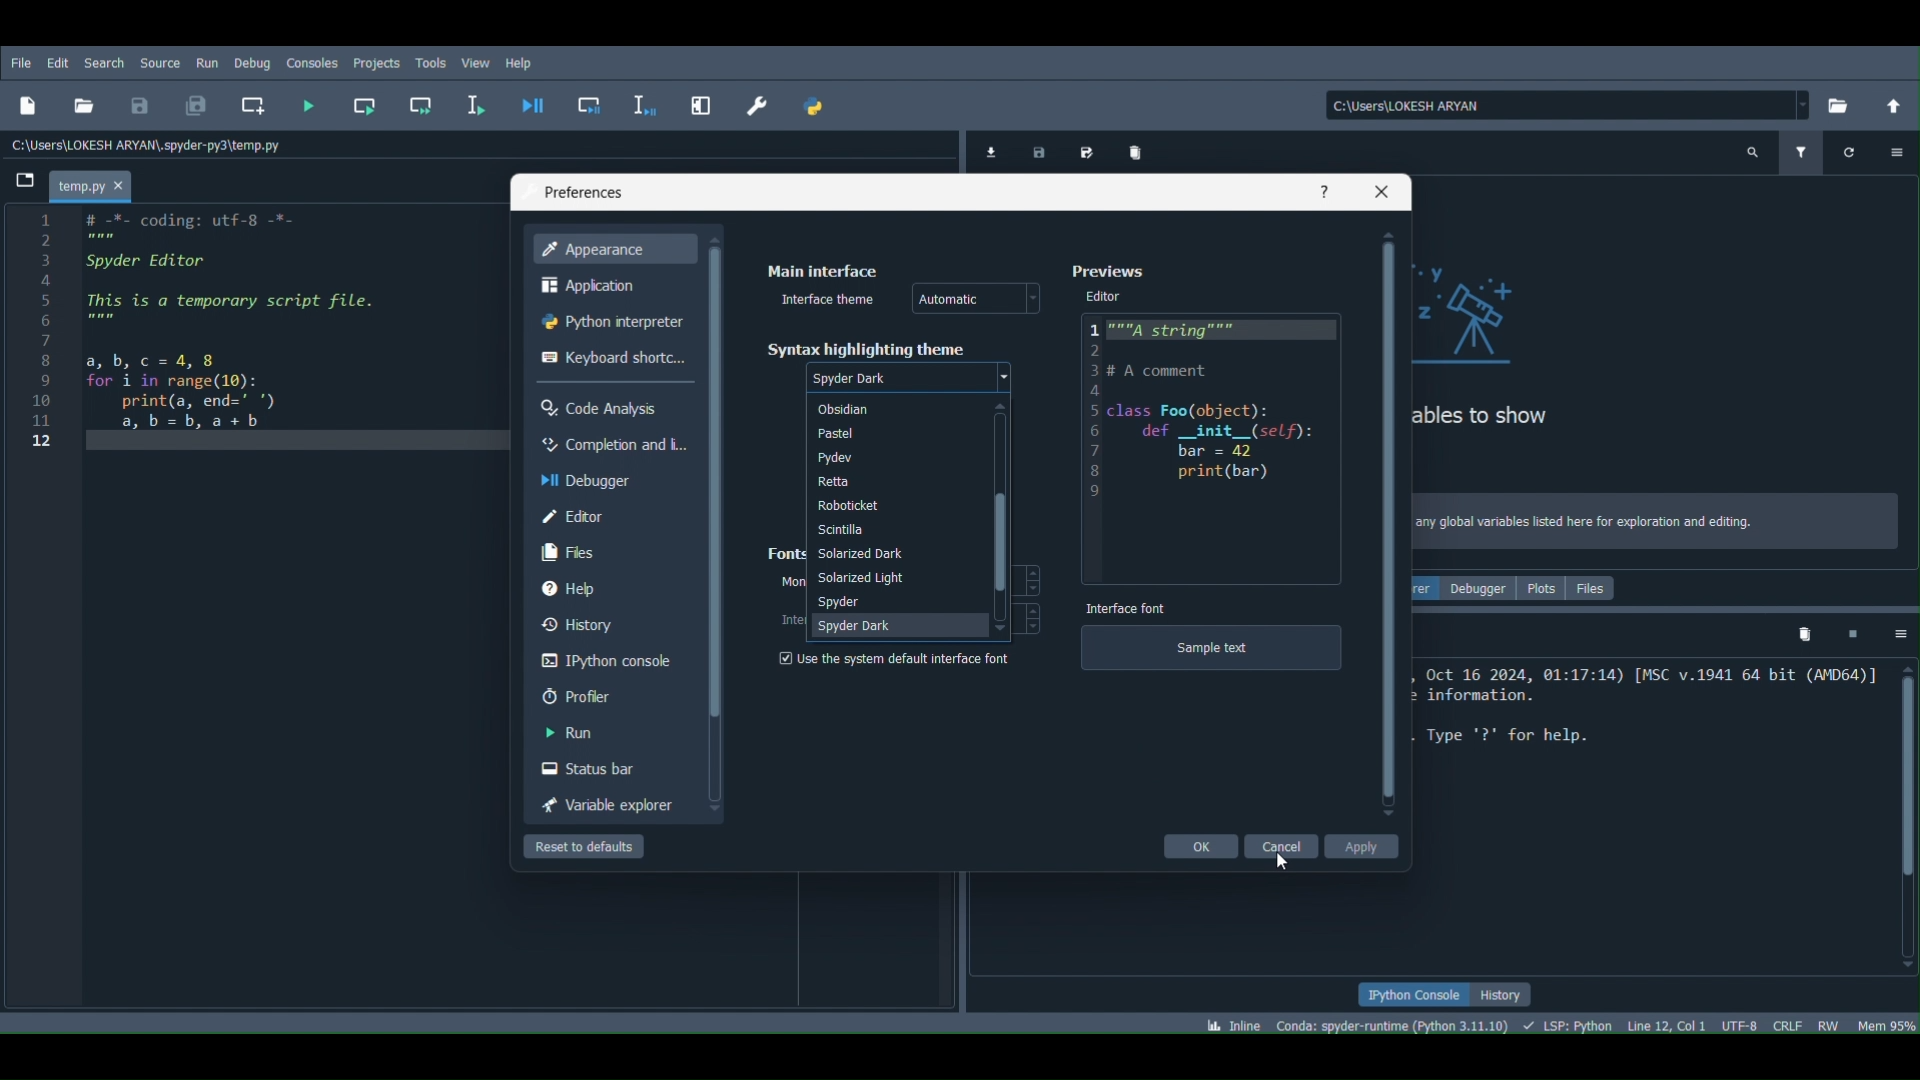 The width and height of the screenshot is (1920, 1080). What do you see at coordinates (1855, 635) in the screenshot?
I see `Interrupt kernel` at bounding box center [1855, 635].